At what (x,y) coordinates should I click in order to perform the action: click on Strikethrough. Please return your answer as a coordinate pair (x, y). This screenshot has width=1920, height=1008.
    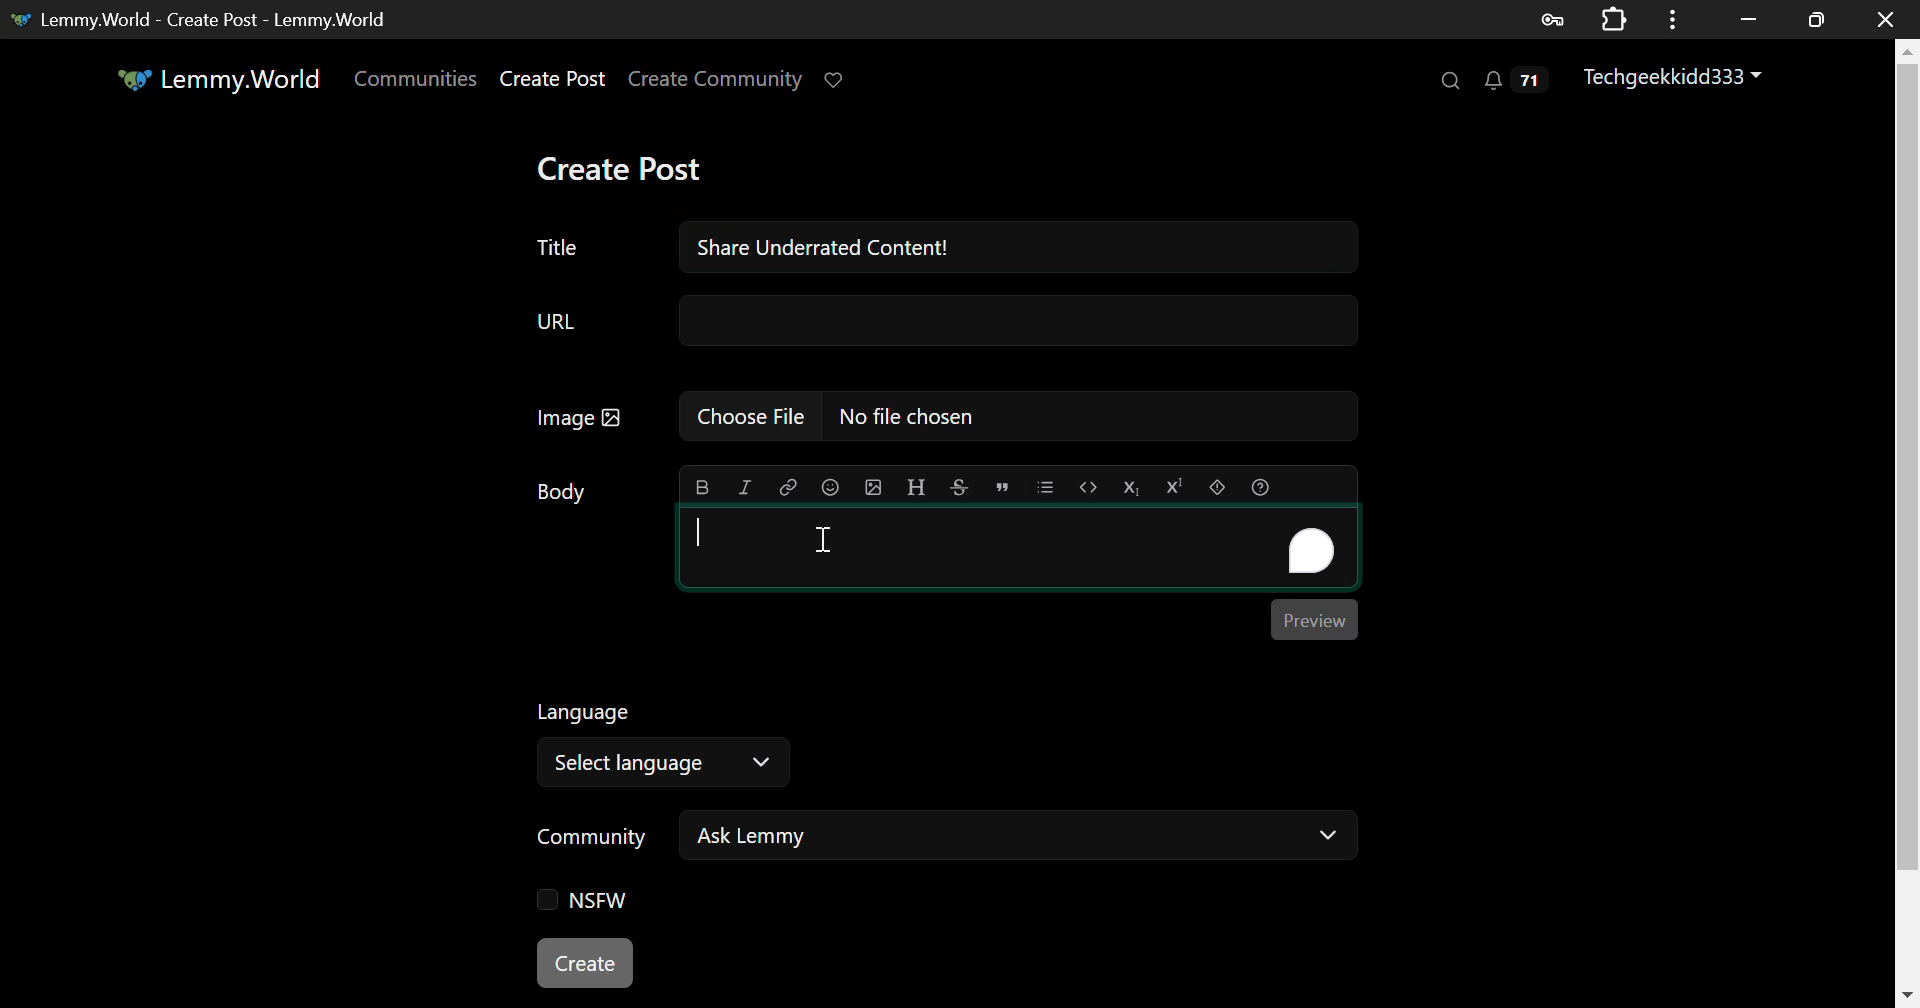
    Looking at the image, I should click on (958, 487).